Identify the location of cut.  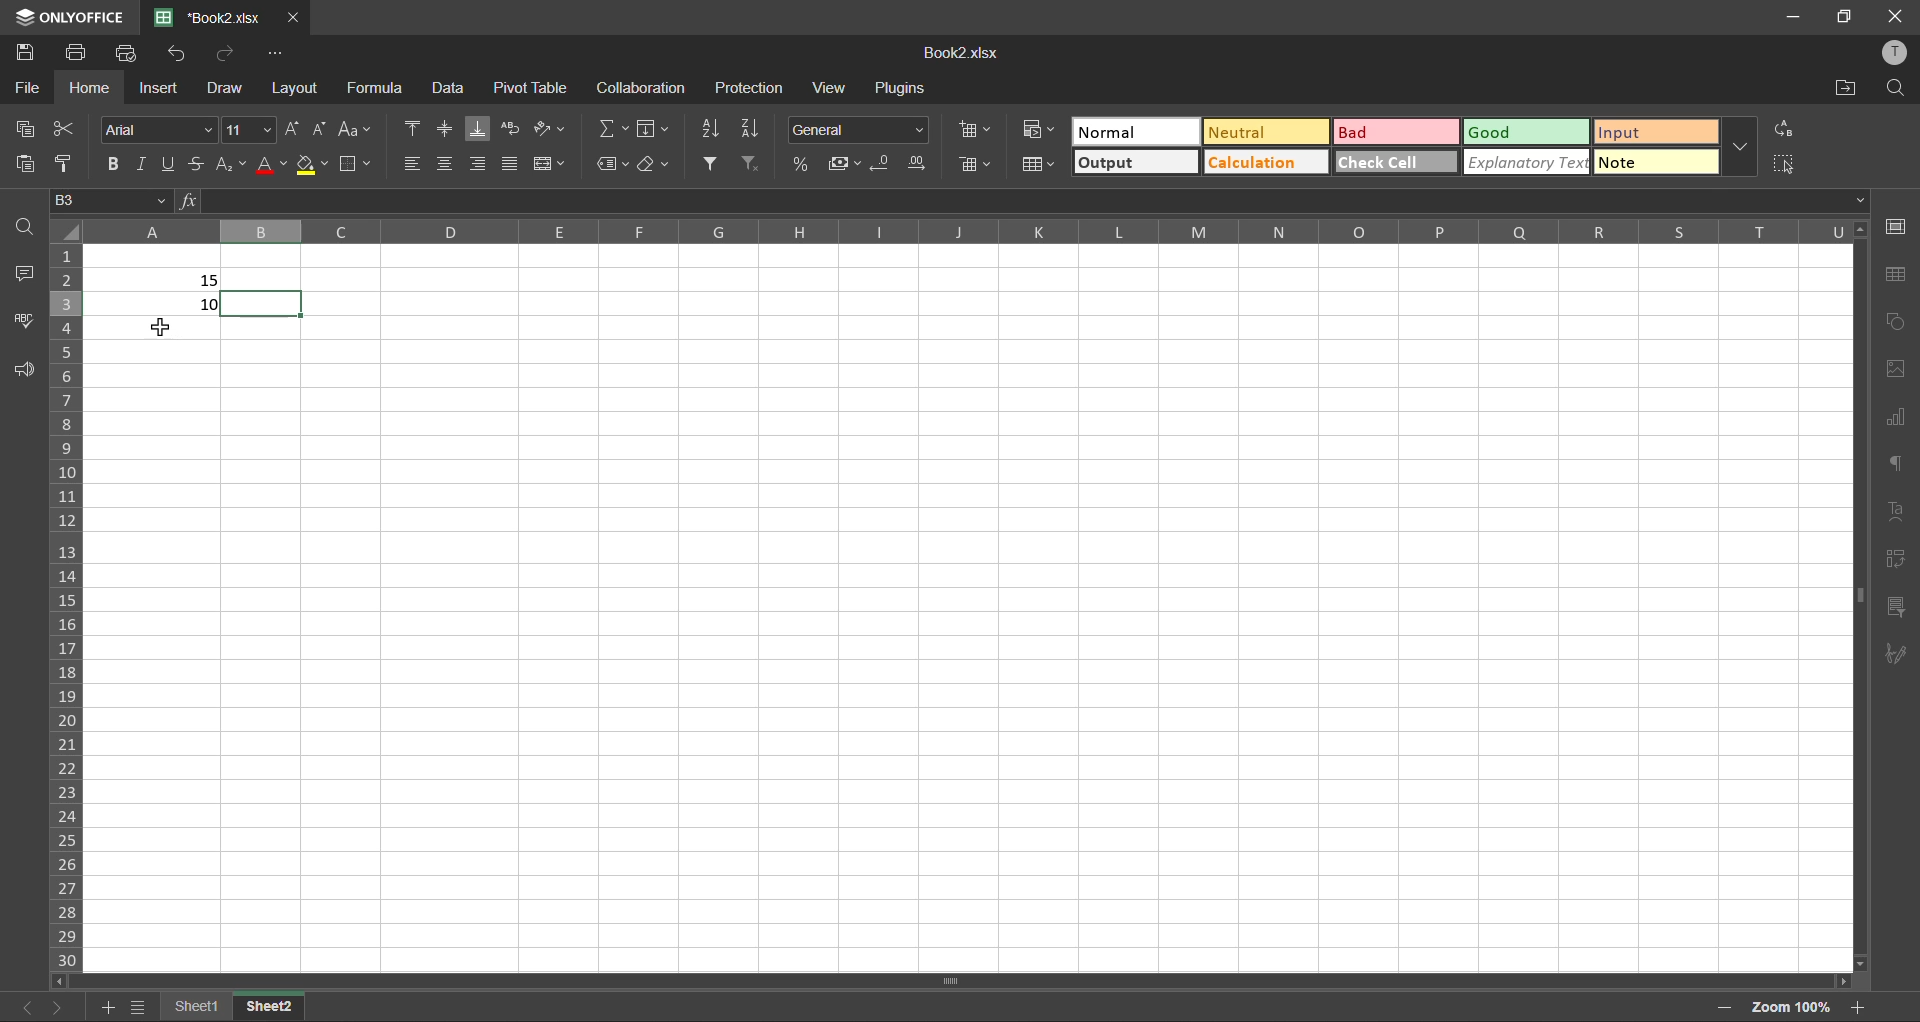
(62, 130).